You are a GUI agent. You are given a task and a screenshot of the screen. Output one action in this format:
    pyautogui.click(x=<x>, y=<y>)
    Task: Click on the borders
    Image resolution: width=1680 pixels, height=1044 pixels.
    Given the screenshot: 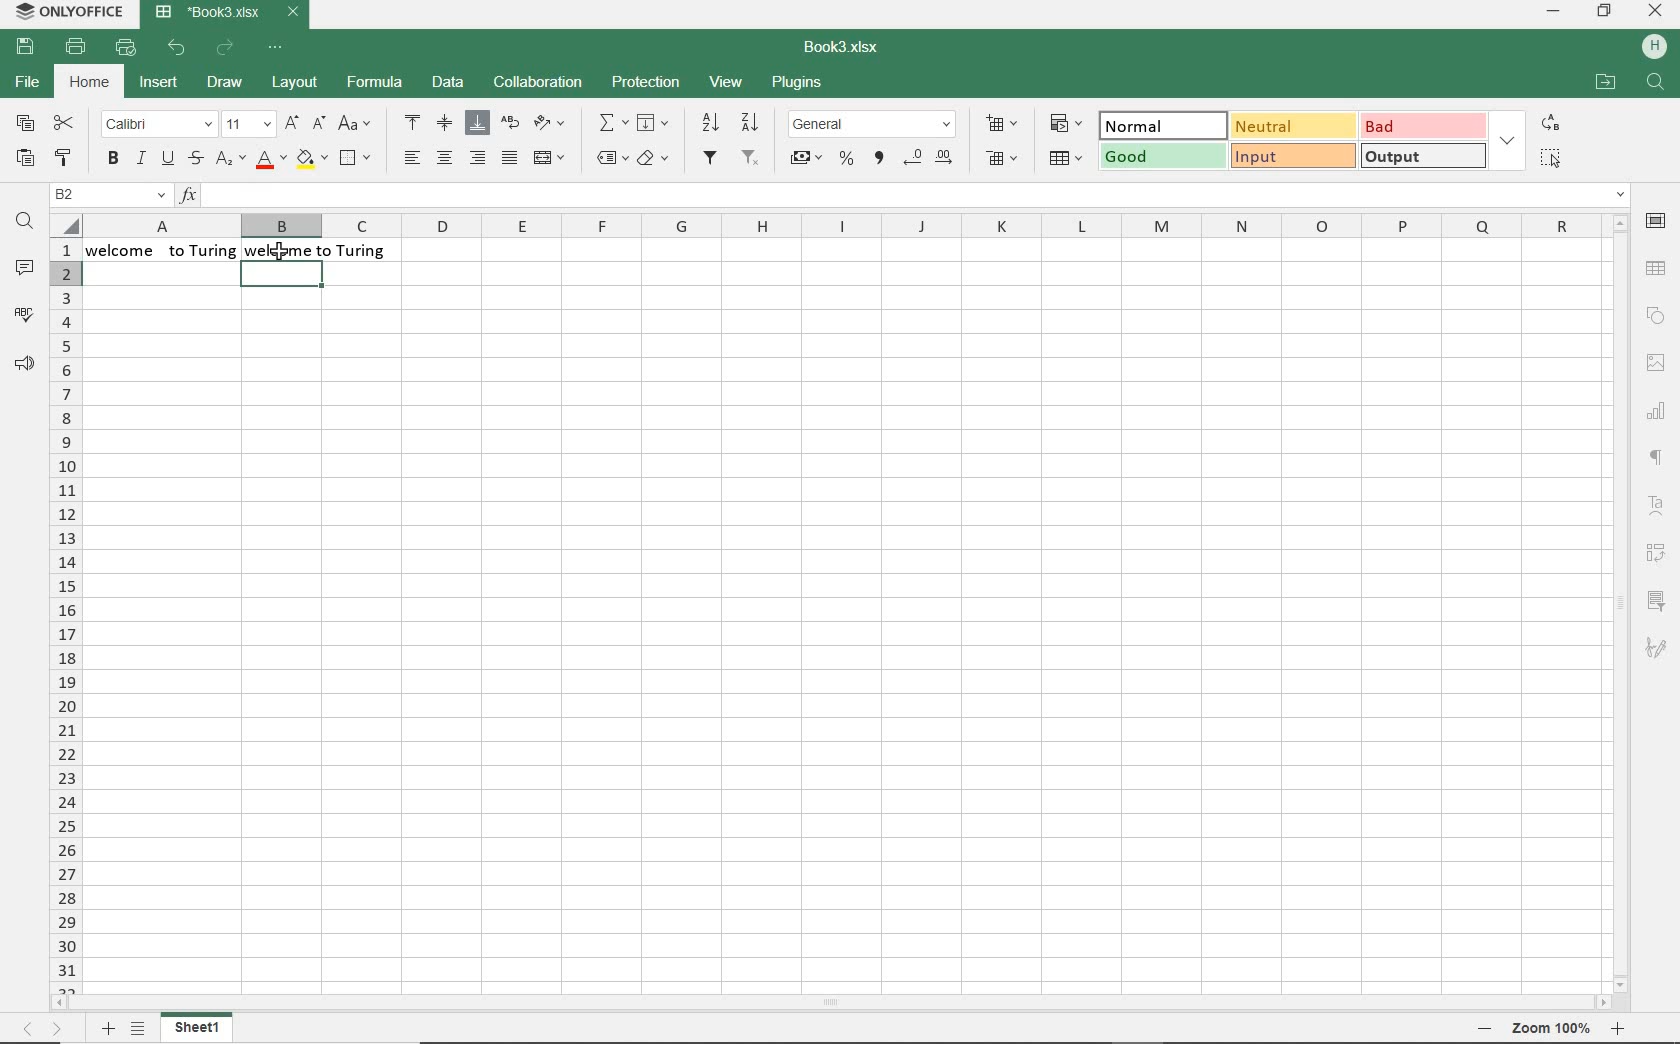 What is the action you would take?
    pyautogui.click(x=355, y=159)
    